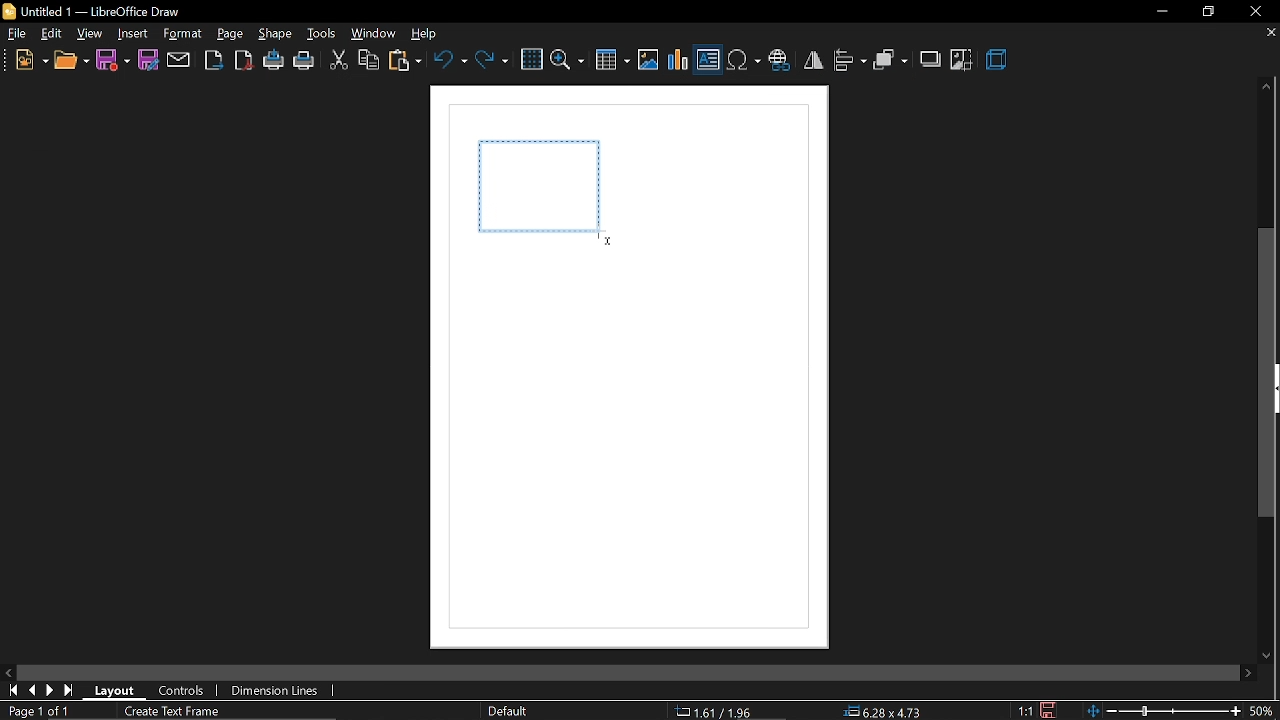 The width and height of the screenshot is (1280, 720). Describe the element at coordinates (1270, 652) in the screenshot. I see `move down` at that location.